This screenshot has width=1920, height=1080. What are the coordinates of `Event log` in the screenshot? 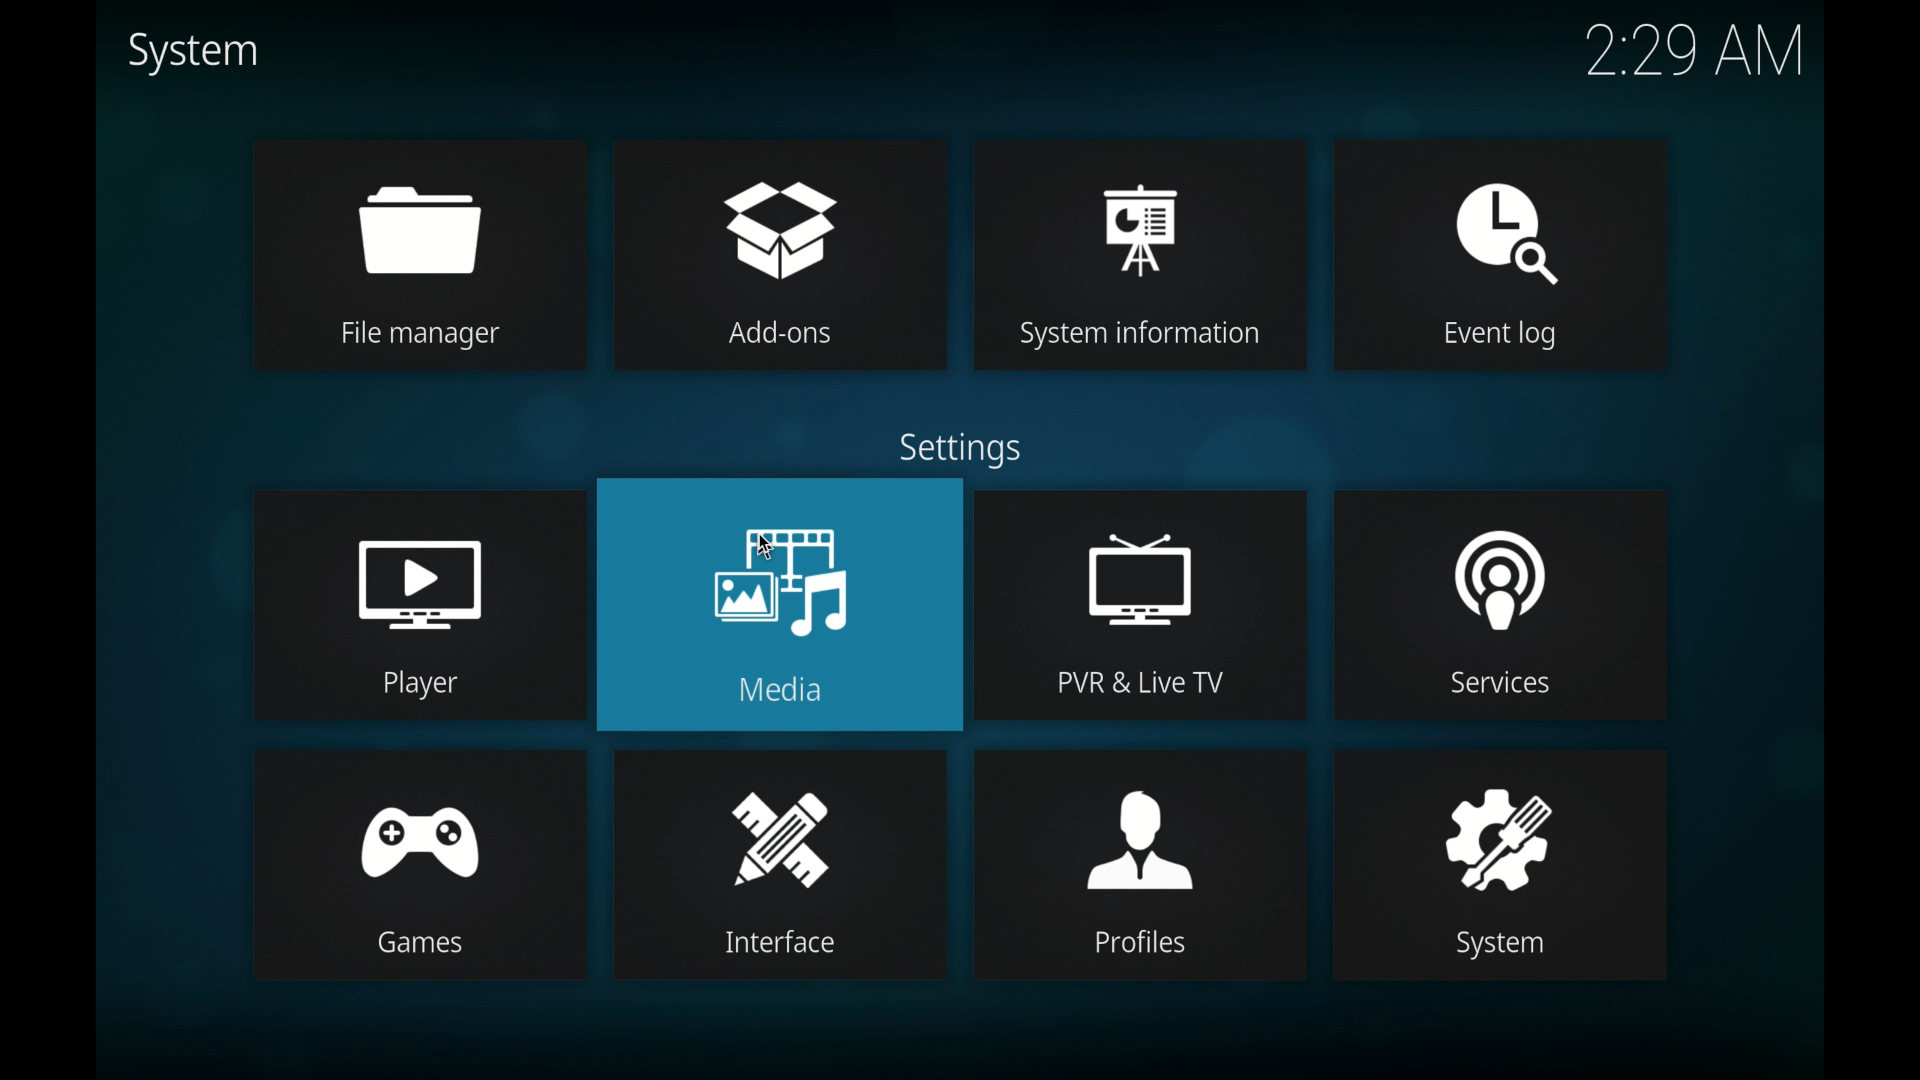 It's located at (1510, 336).